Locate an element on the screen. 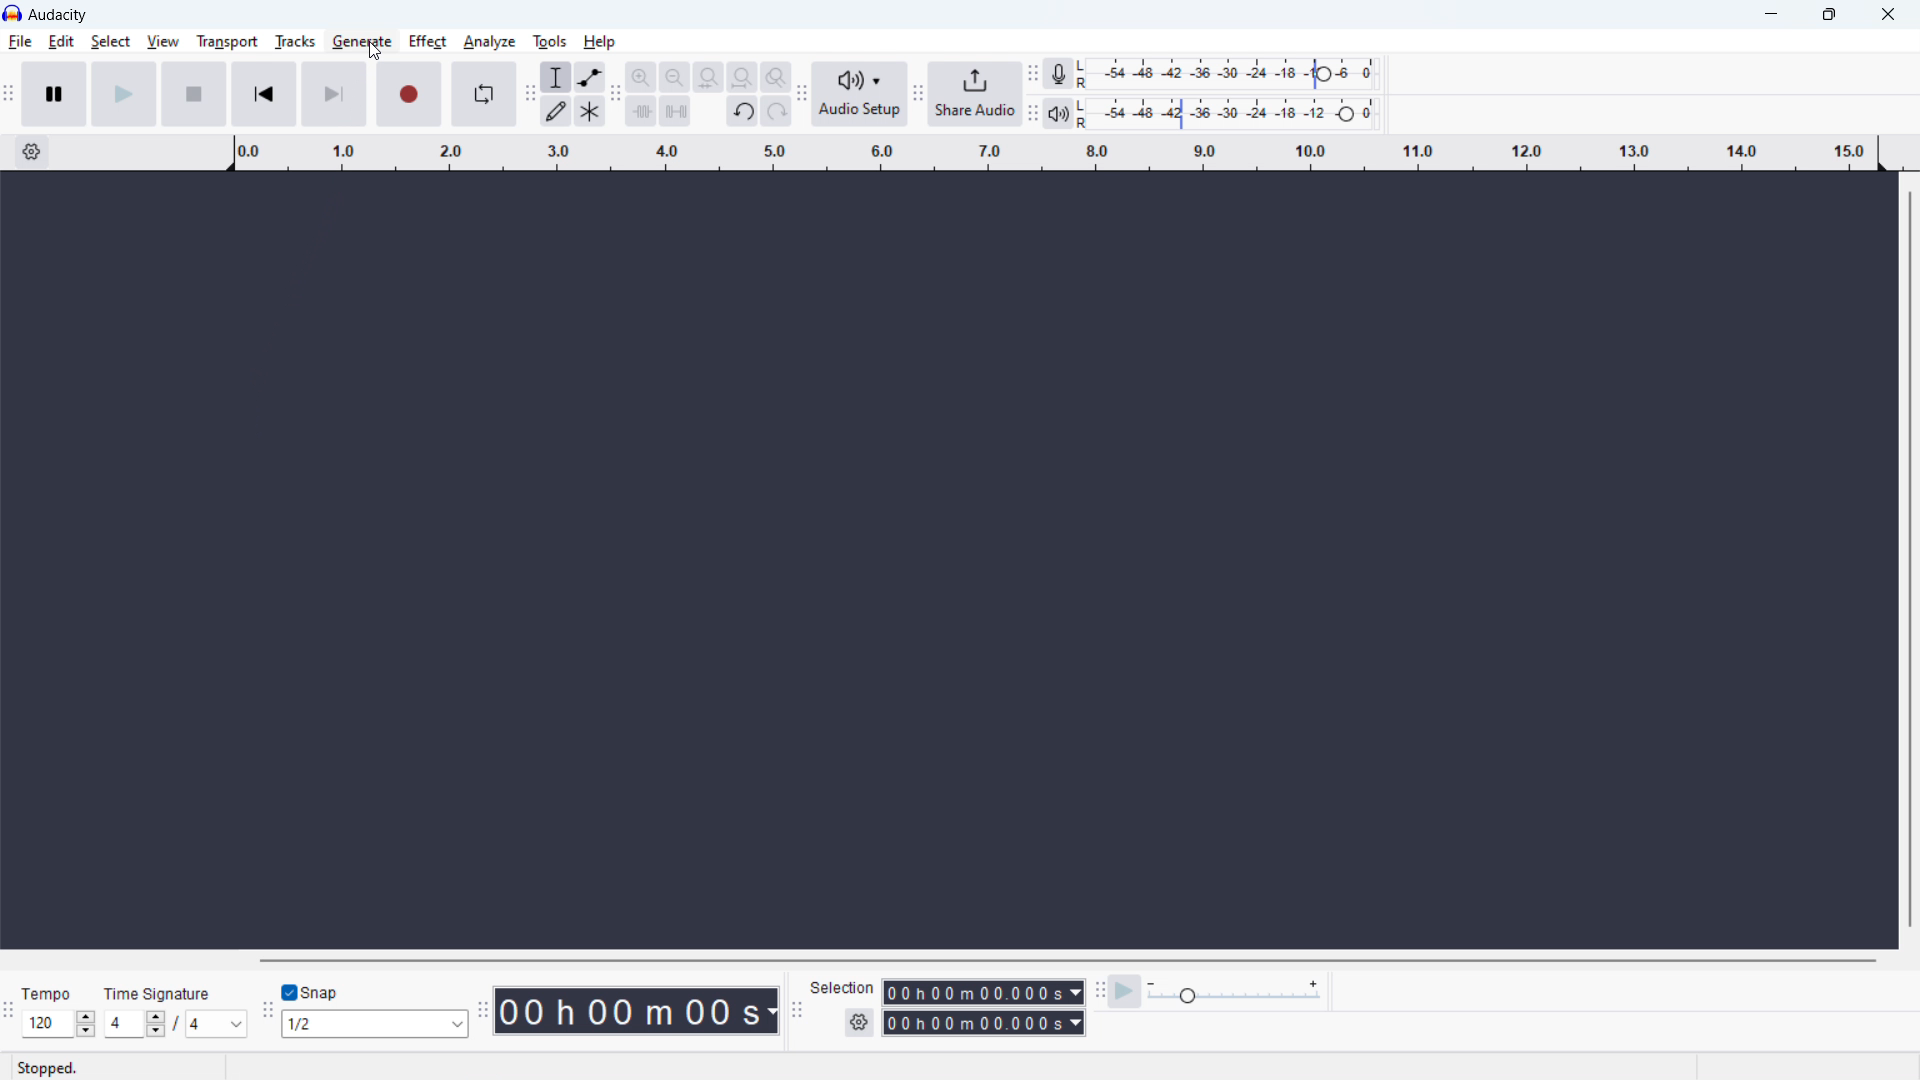 The image size is (1920, 1080). play at speed toolbar is located at coordinates (1100, 991).